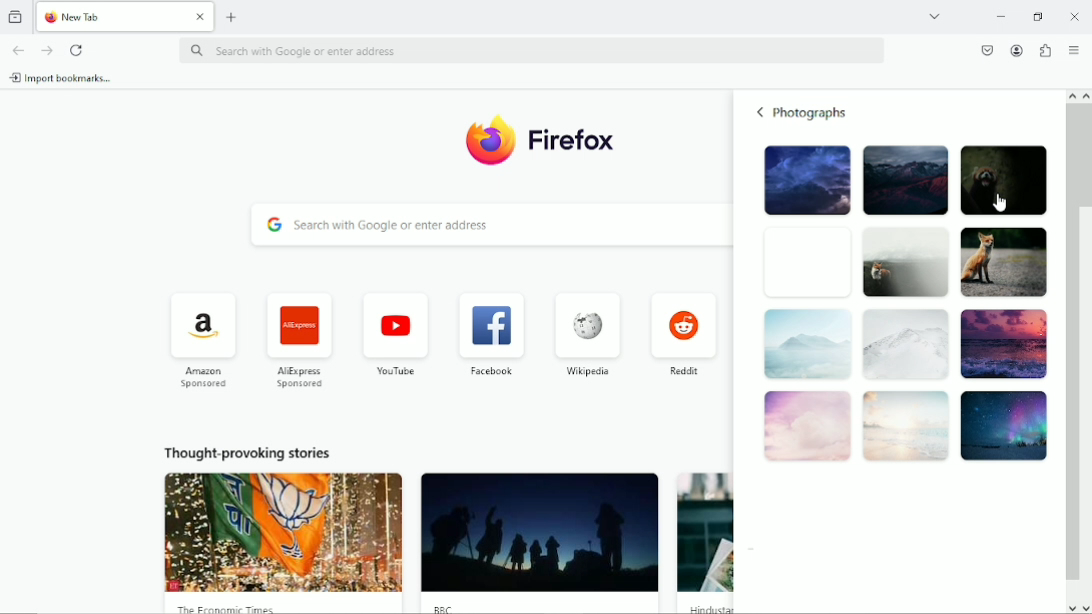 This screenshot has width=1092, height=614. What do you see at coordinates (934, 16) in the screenshot?
I see `List all tabs` at bounding box center [934, 16].